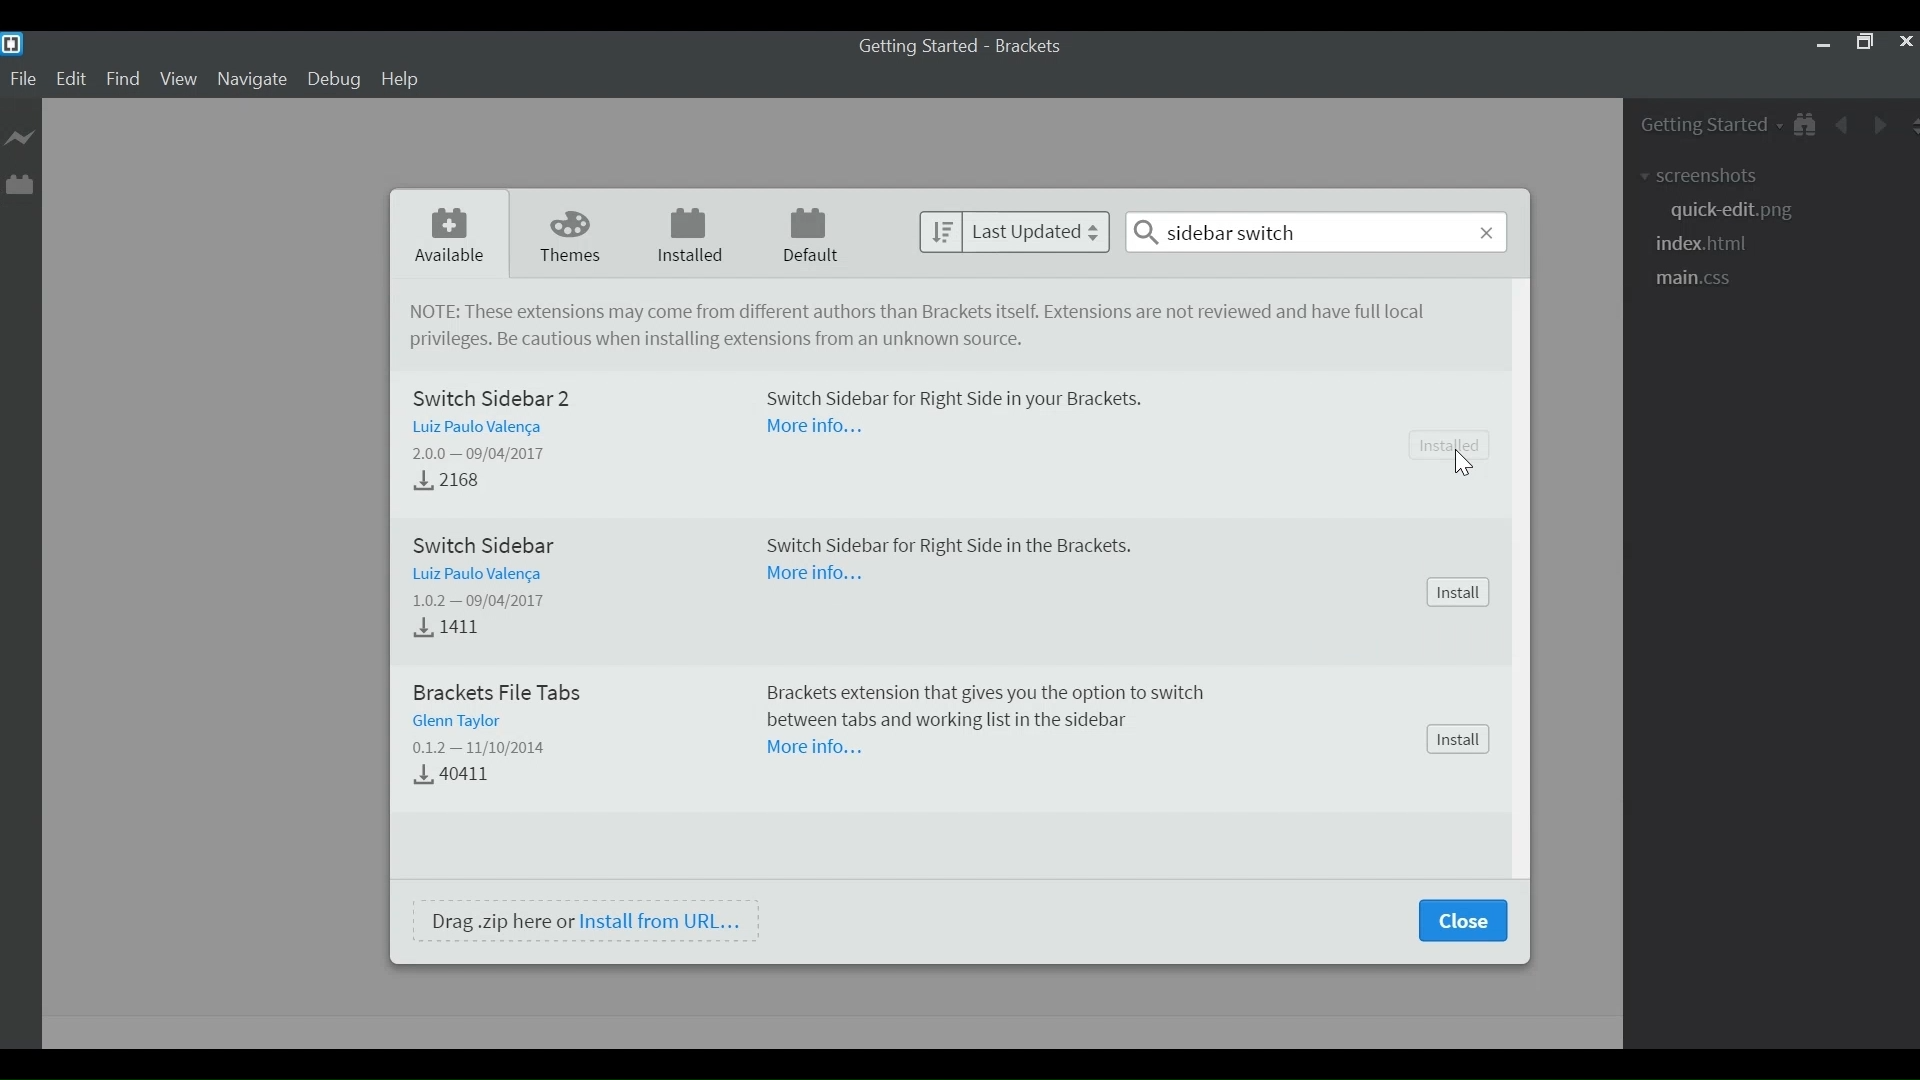  I want to click on Uninstalled, so click(1450, 446).